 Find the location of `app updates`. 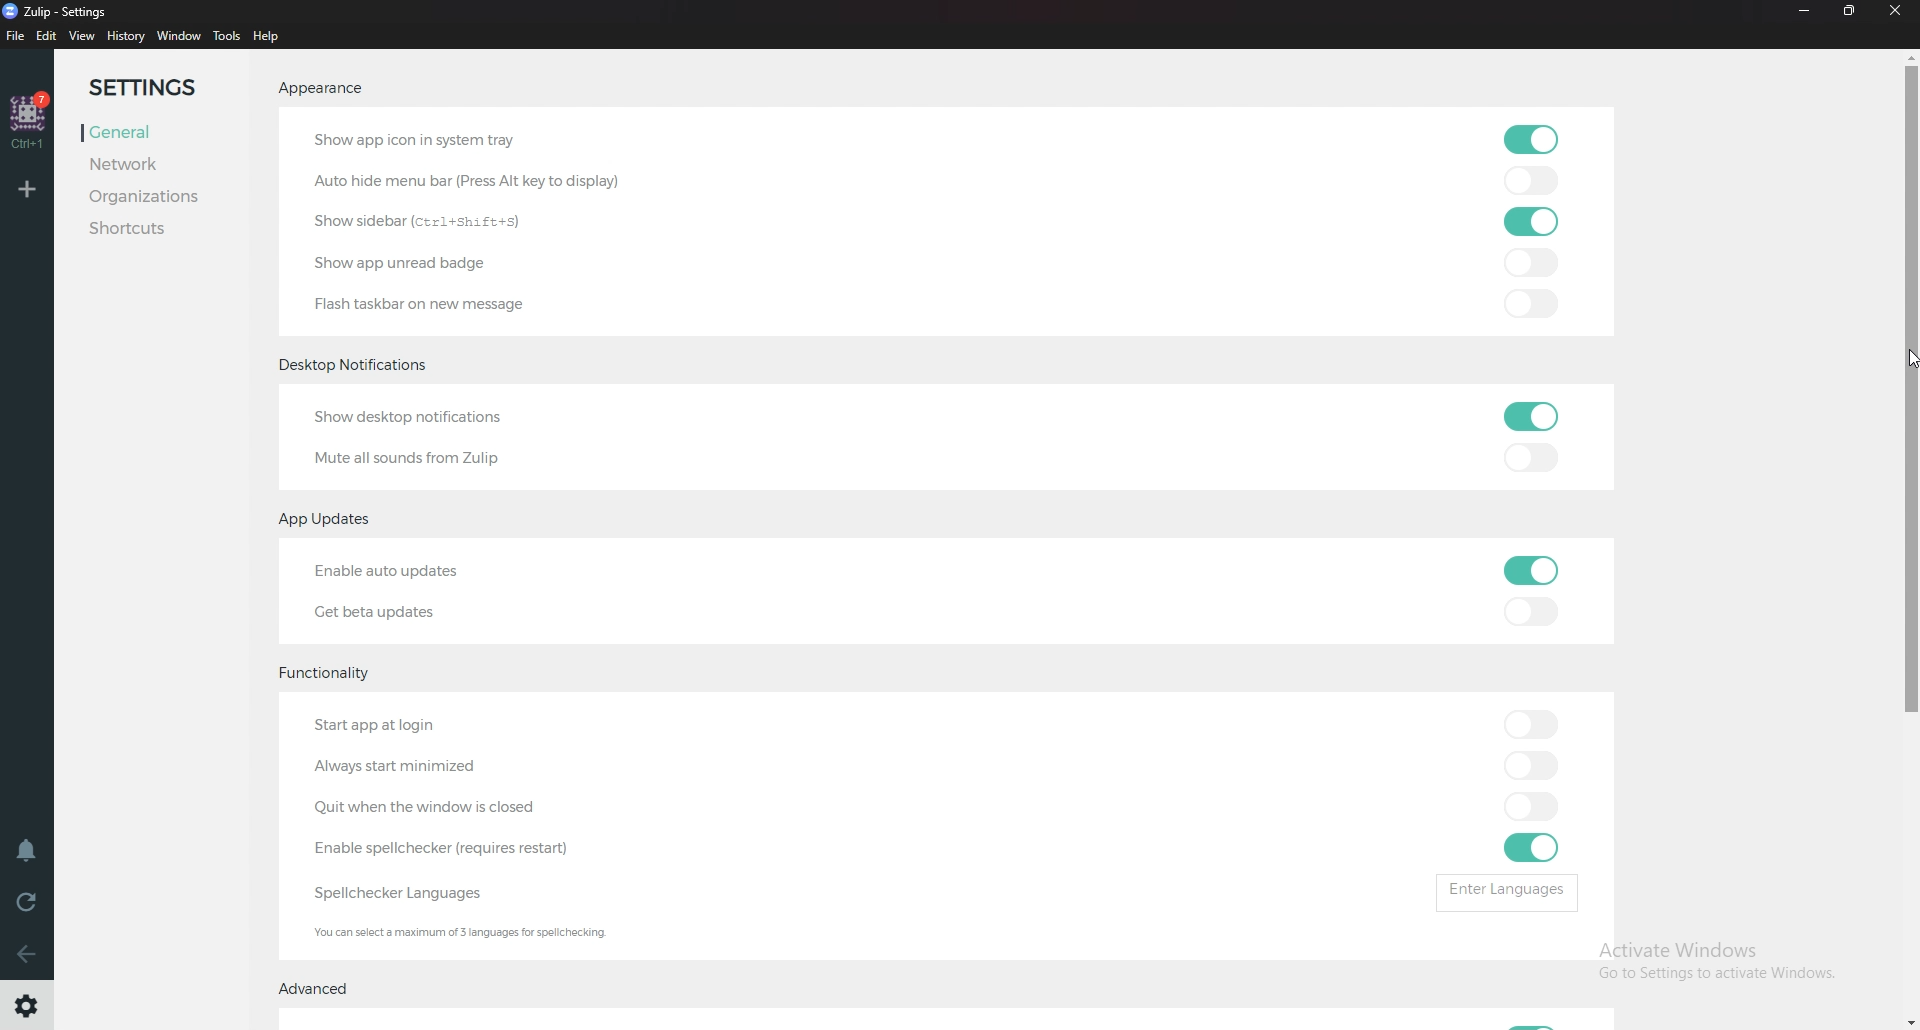

app updates is located at coordinates (332, 521).